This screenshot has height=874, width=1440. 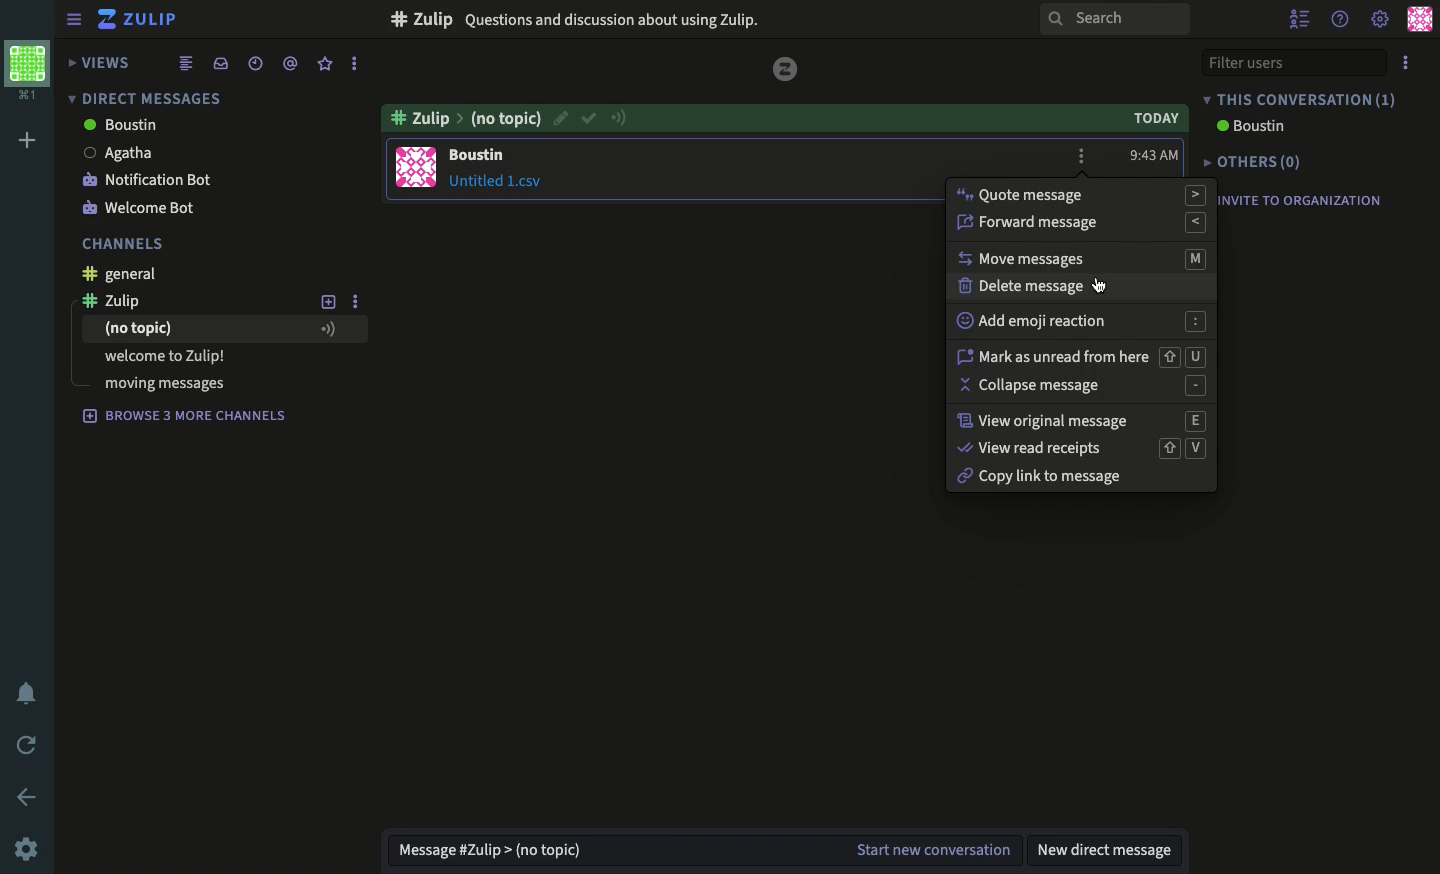 What do you see at coordinates (500, 169) in the screenshot?
I see `message ` at bounding box center [500, 169].